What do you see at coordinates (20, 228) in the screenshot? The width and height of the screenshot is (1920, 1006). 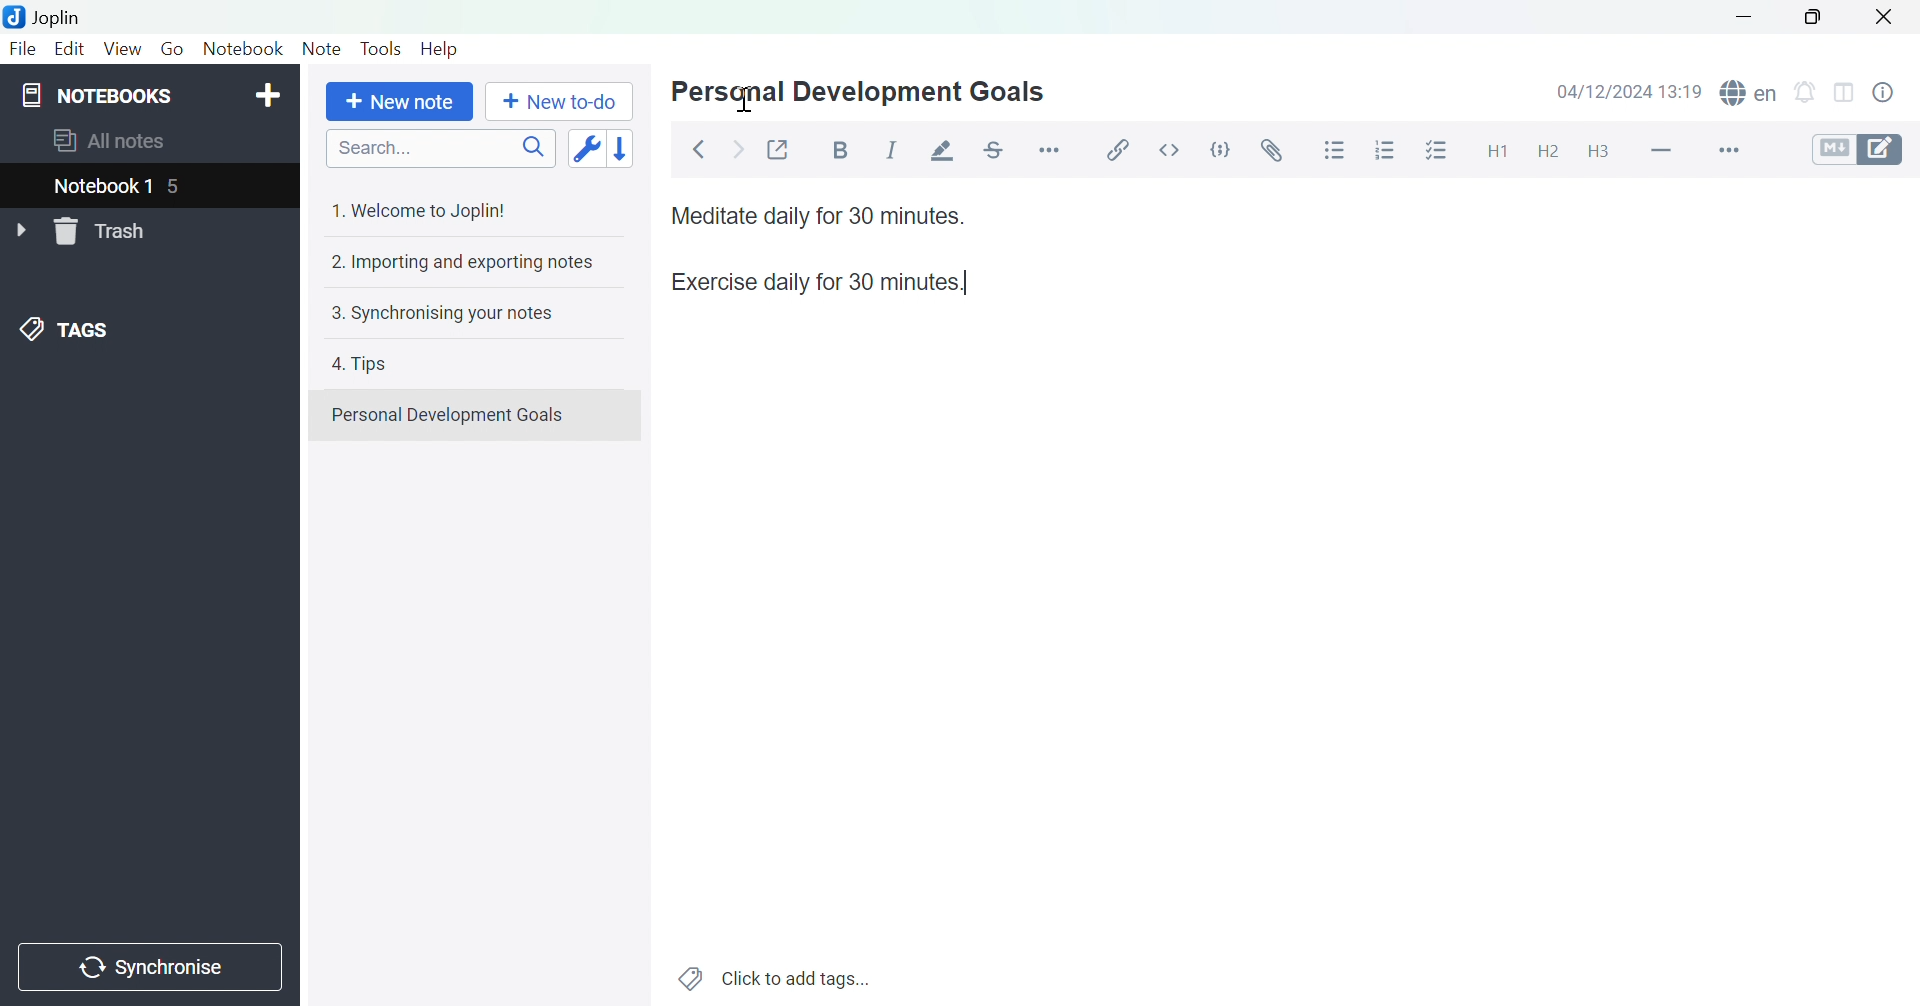 I see `Drop Down` at bounding box center [20, 228].